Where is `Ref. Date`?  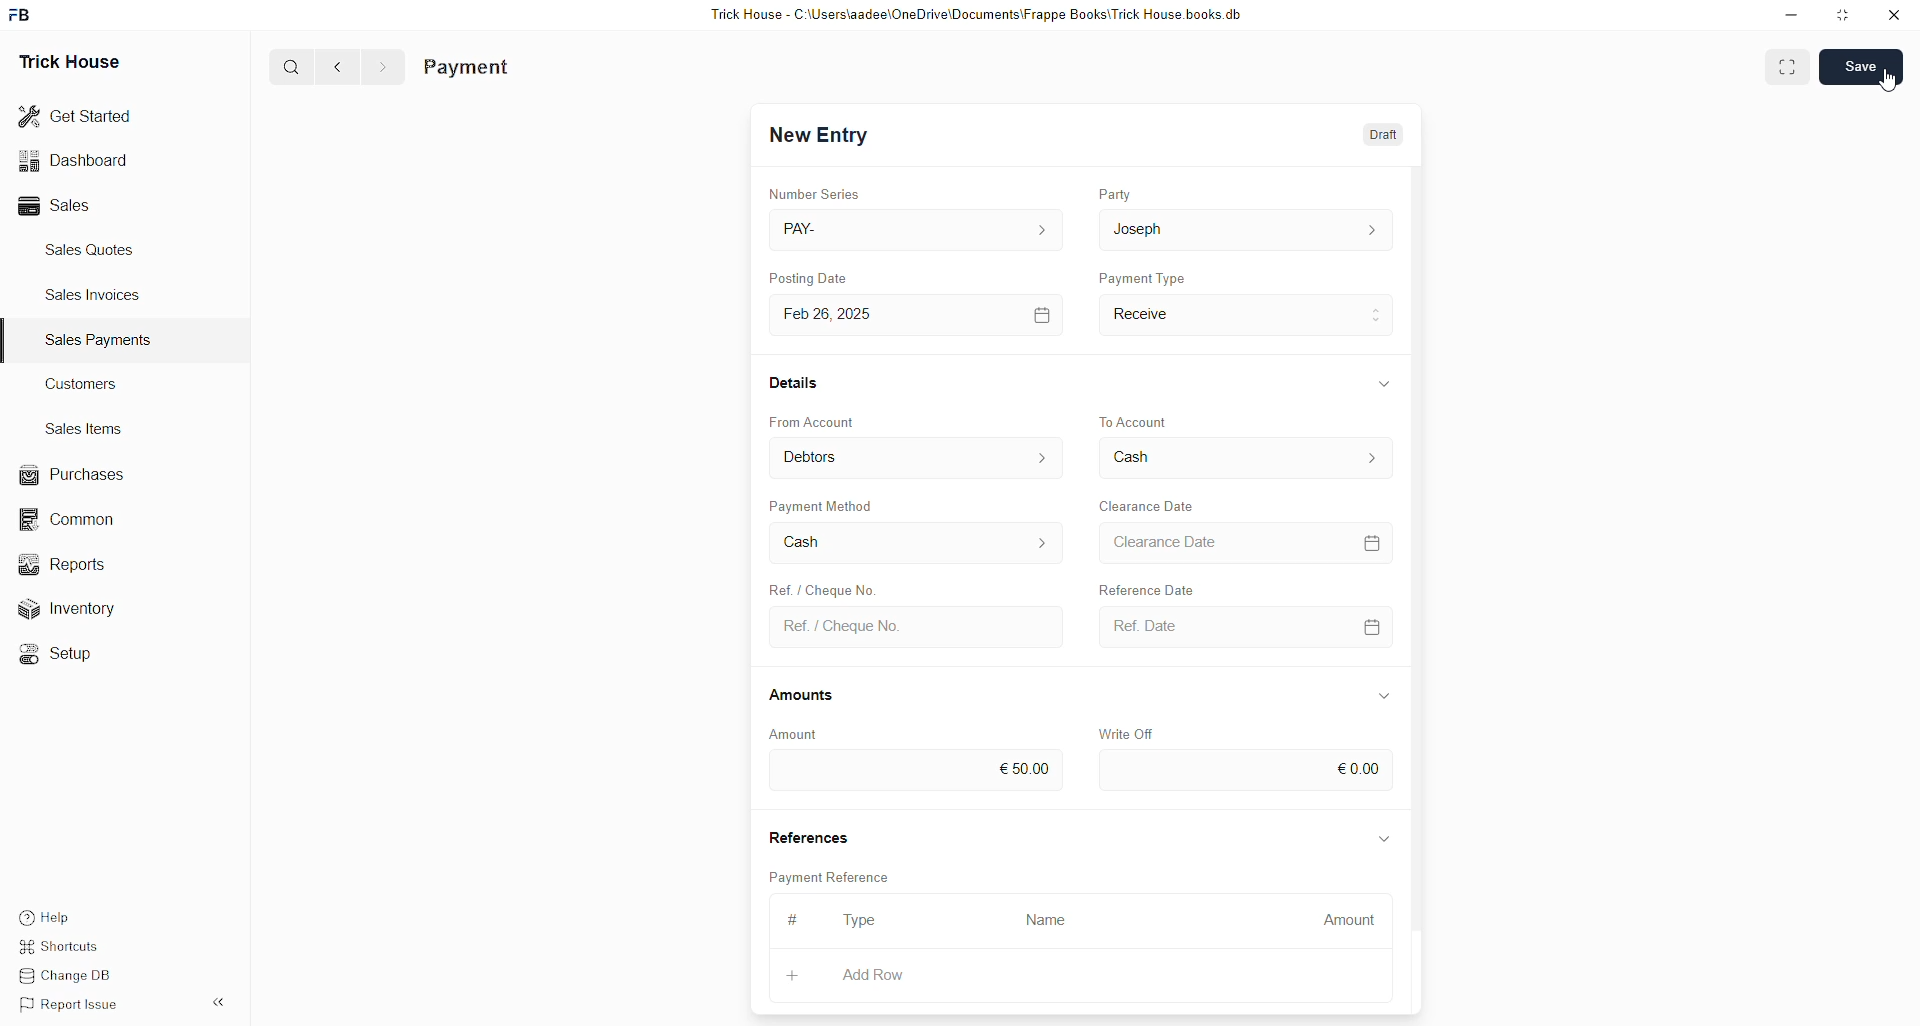 Ref. Date is located at coordinates (1248, 627).